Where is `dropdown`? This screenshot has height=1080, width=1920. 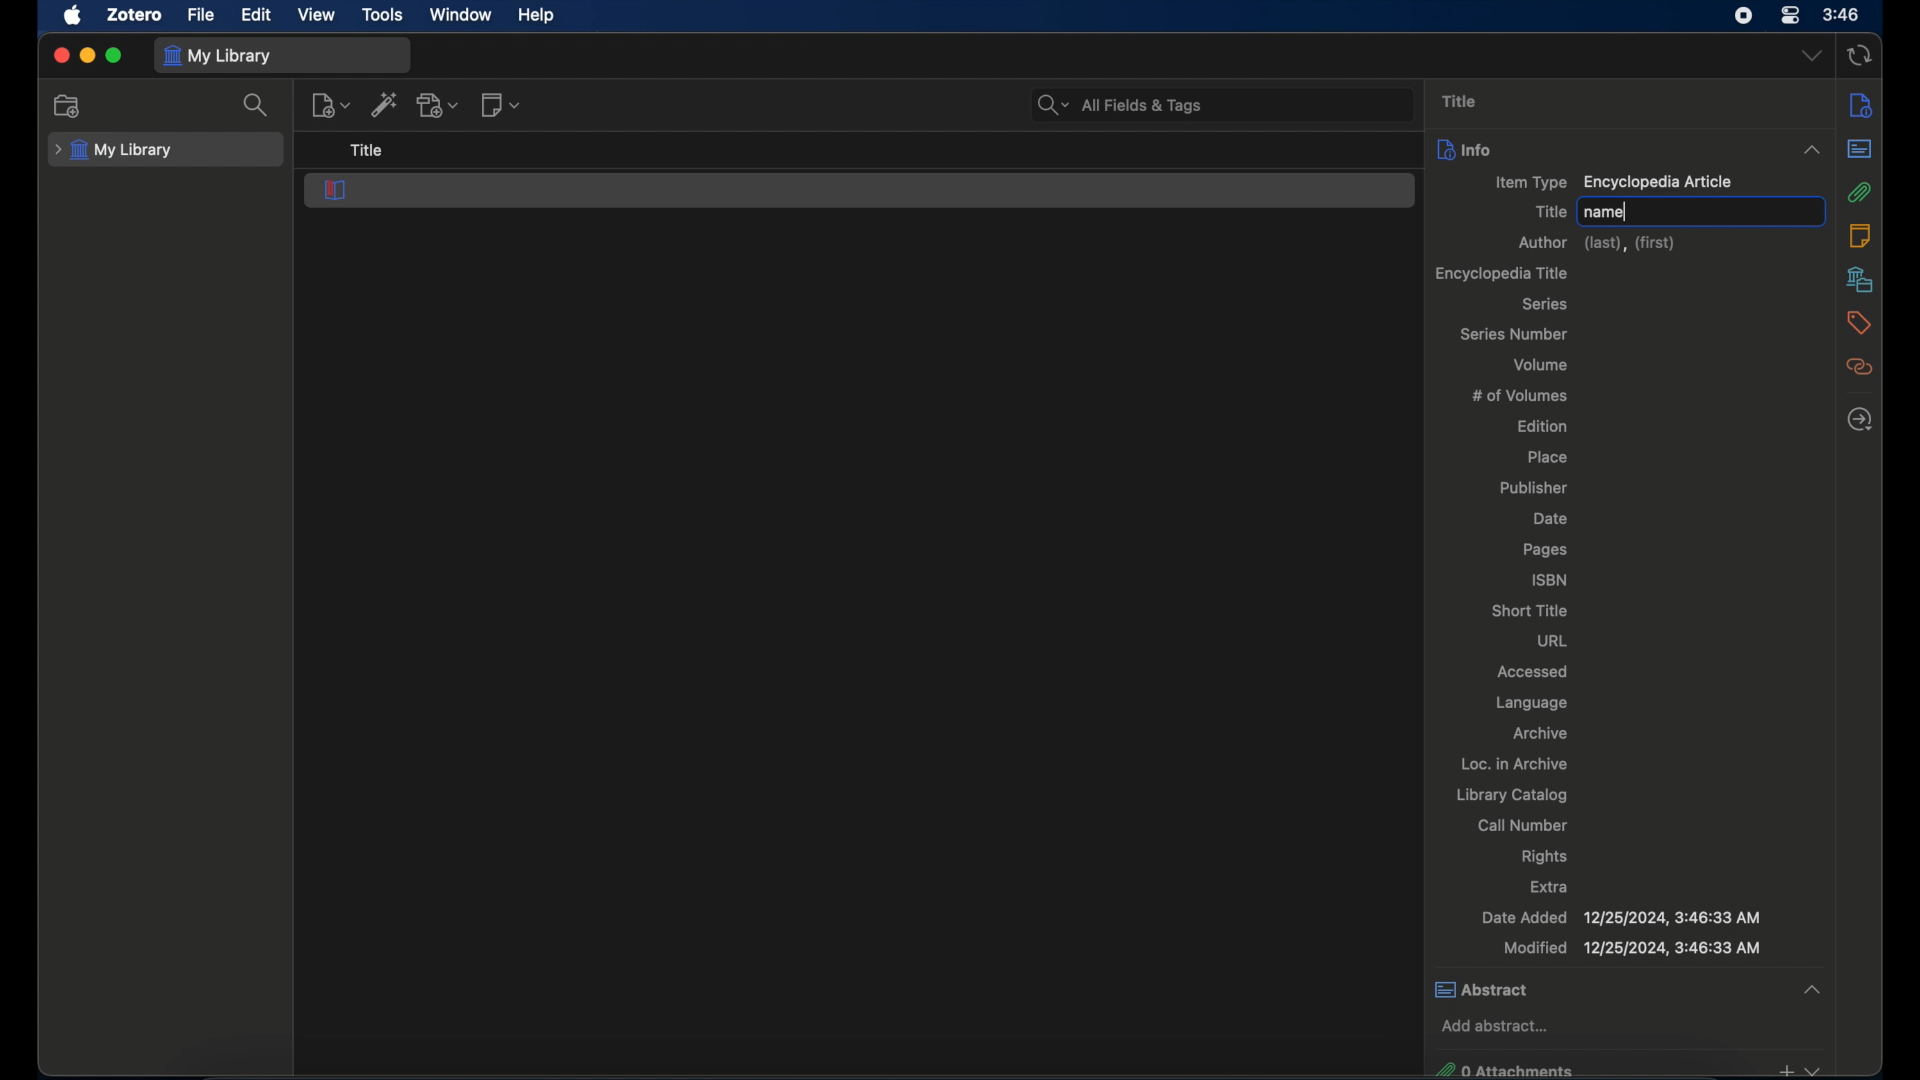 dropdown is located at coordinates (1812, 55).